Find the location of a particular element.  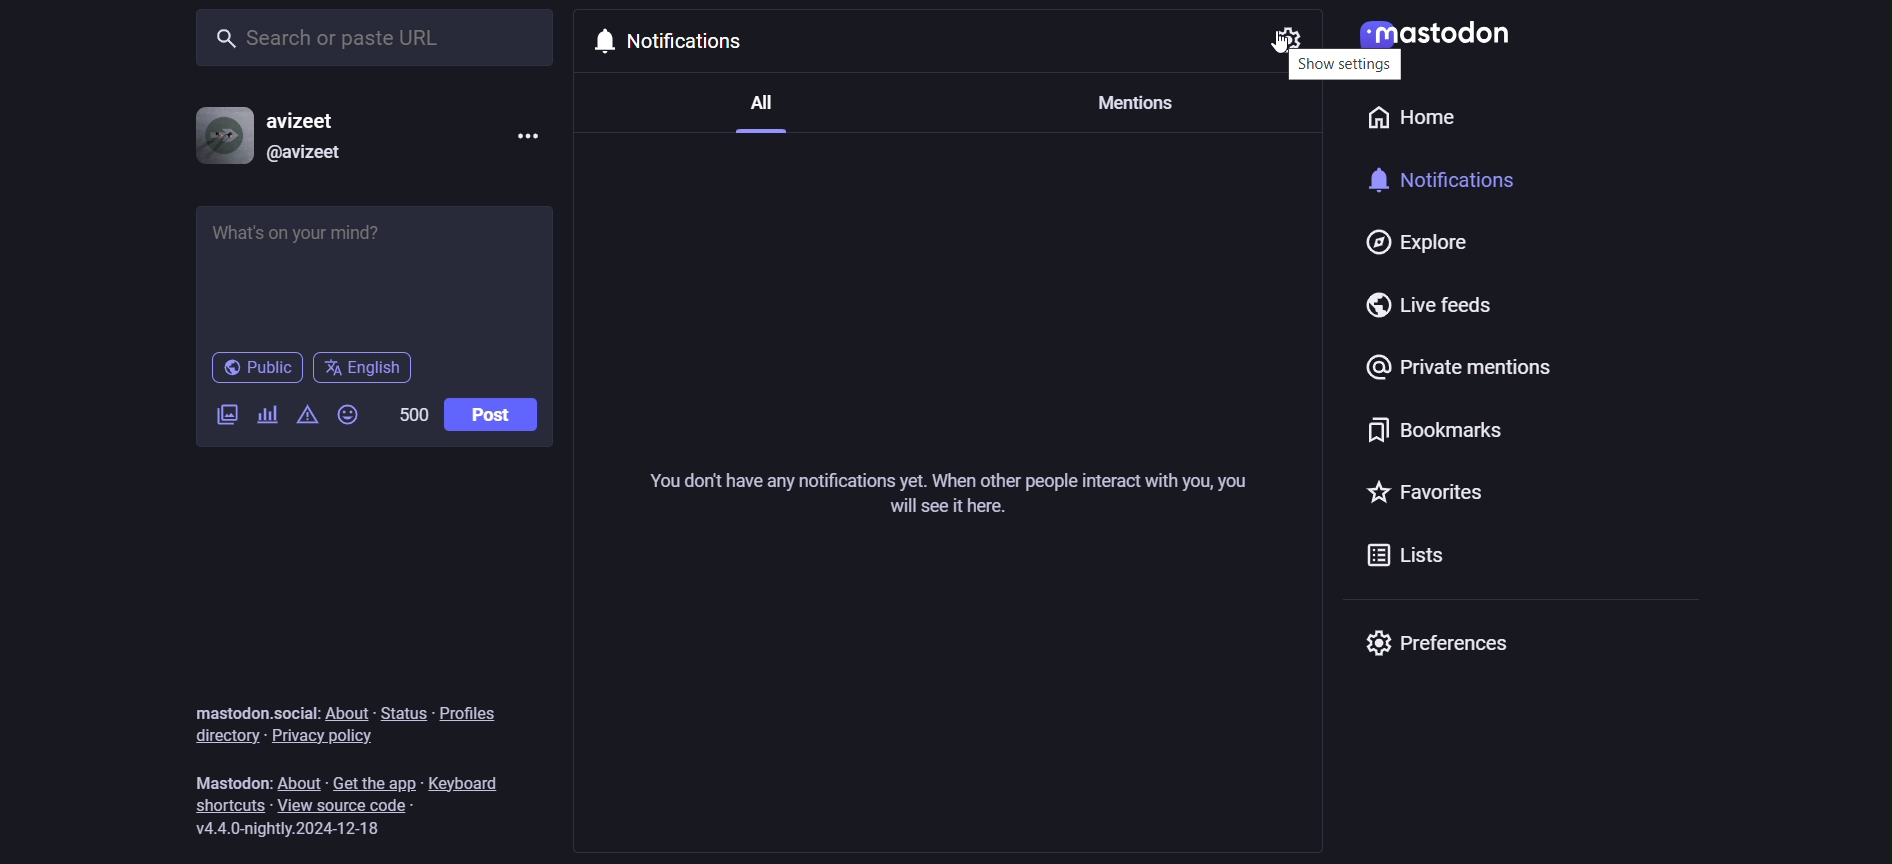

profile picture is located at coordinates (220, 135).